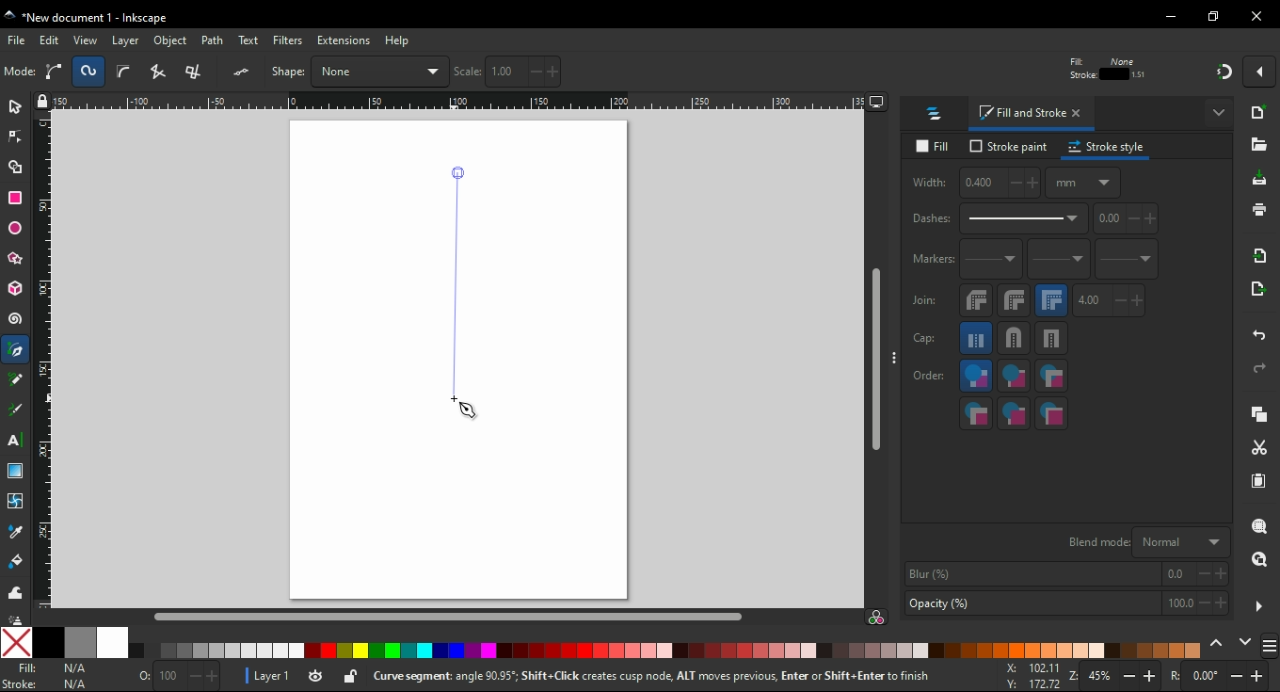 This screenshot has height=692, width=1280. I want to click on active line segment, so click(457, 283).